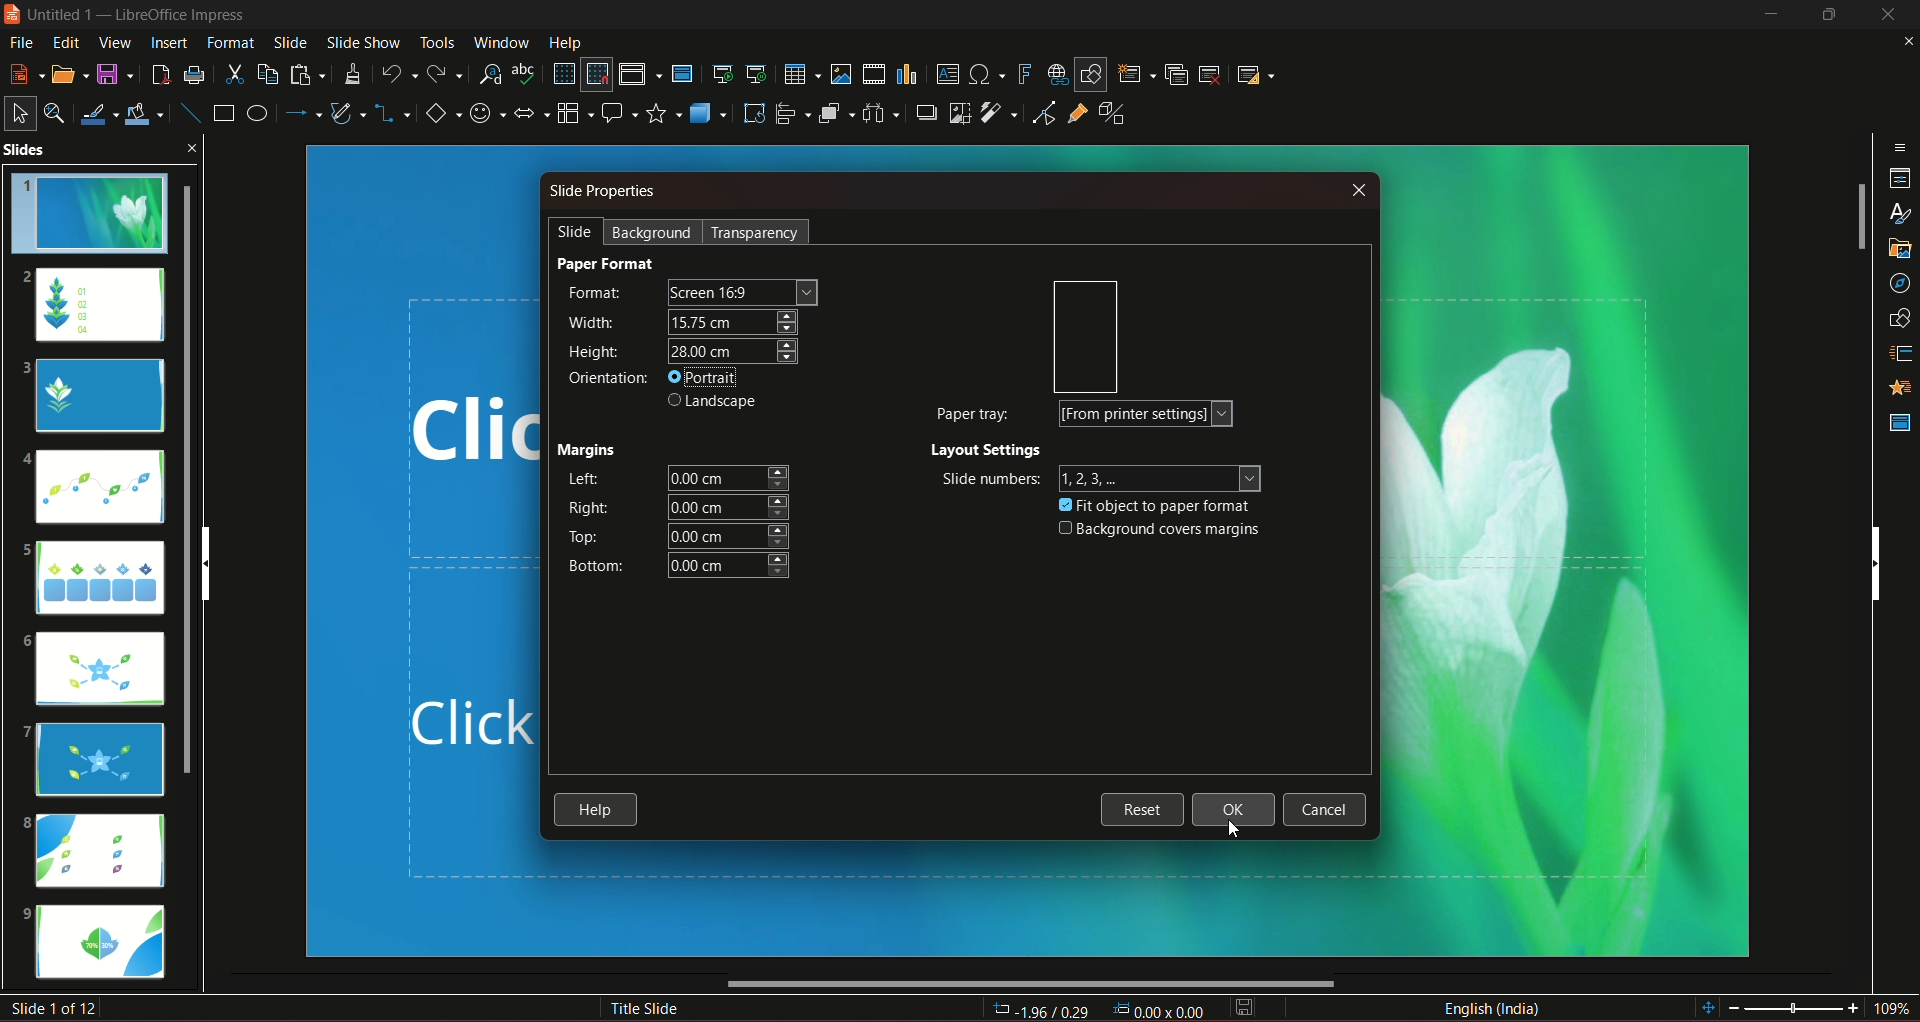  Describe the element at coordinates (986, 74) in the screenshot. I see `insert special character` at that location.